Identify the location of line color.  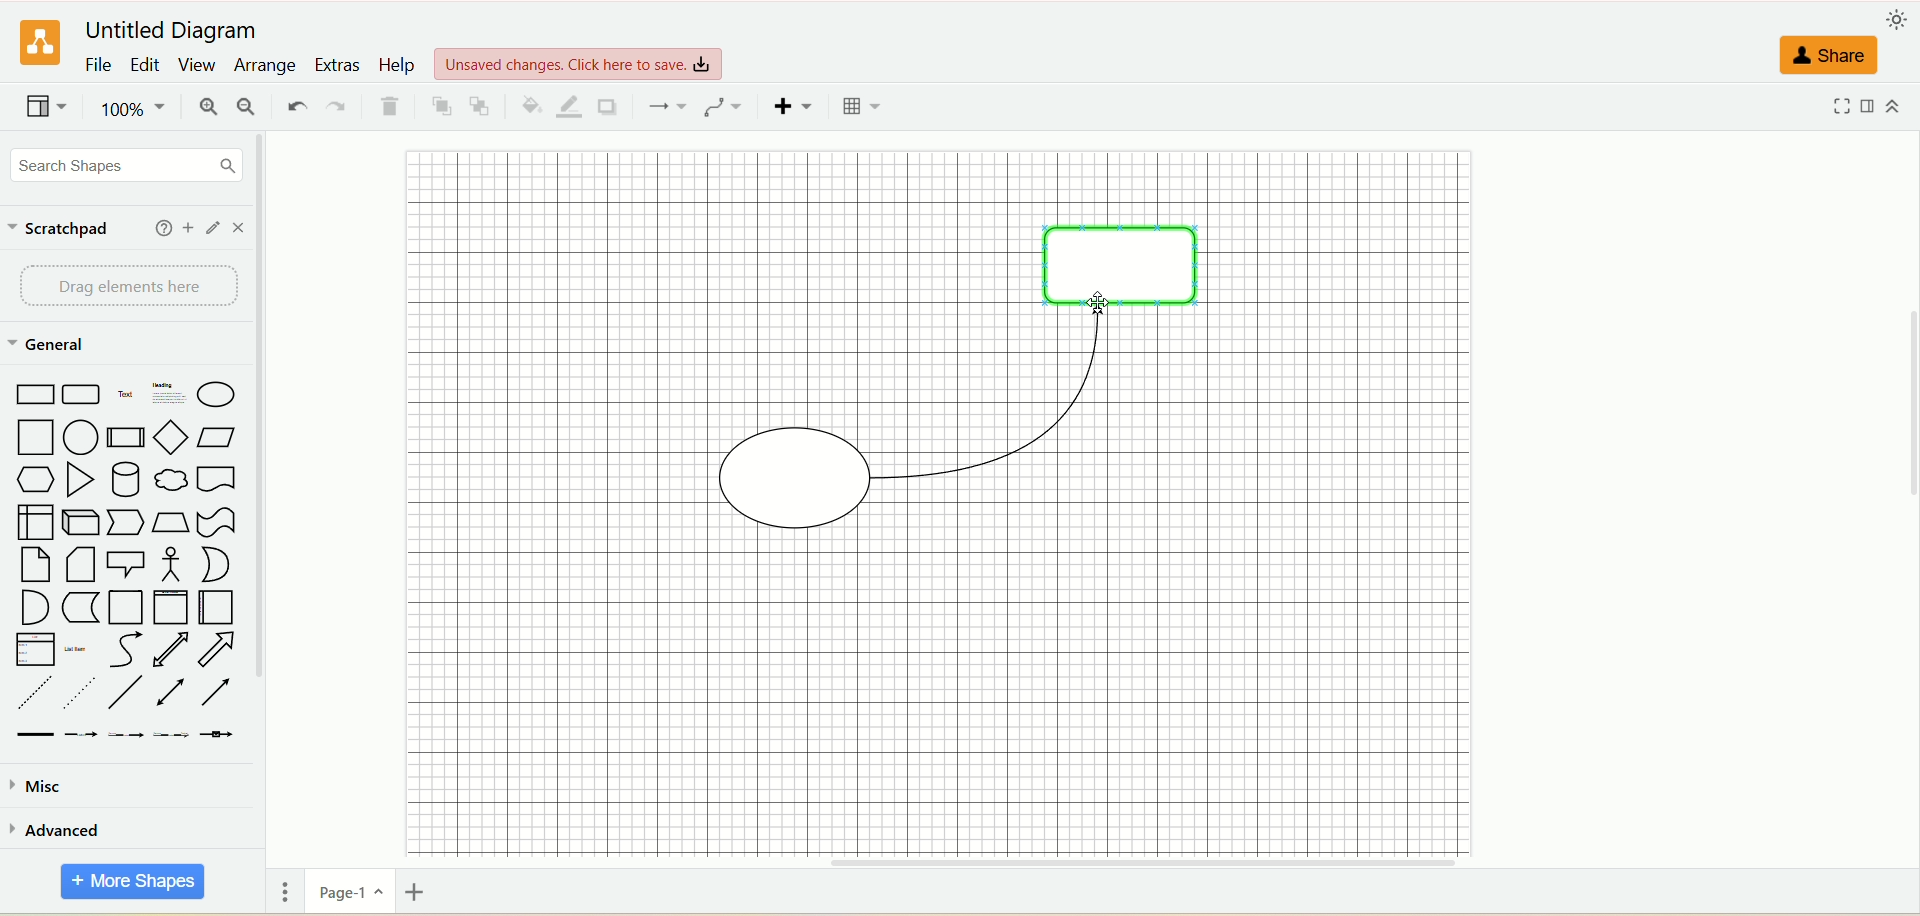
(567, 107).